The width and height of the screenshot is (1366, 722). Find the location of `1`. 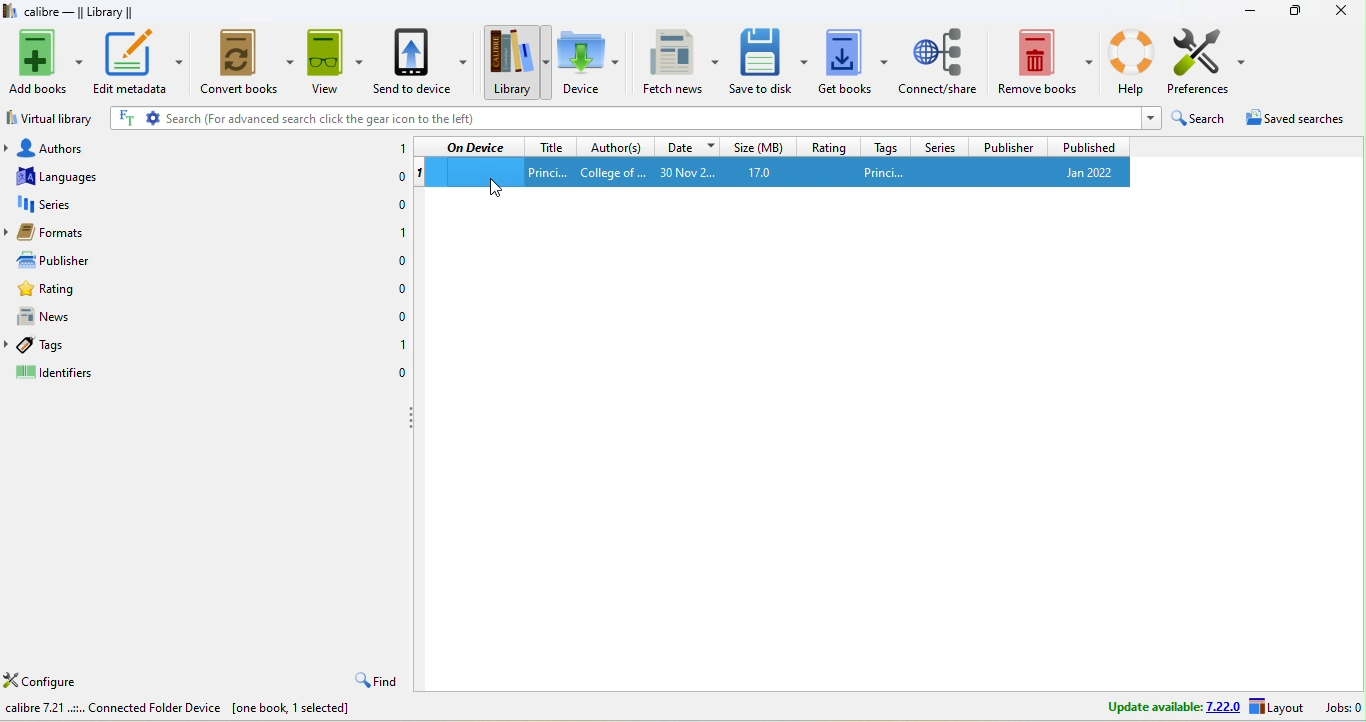

1 is located at coordinates (398, 232).